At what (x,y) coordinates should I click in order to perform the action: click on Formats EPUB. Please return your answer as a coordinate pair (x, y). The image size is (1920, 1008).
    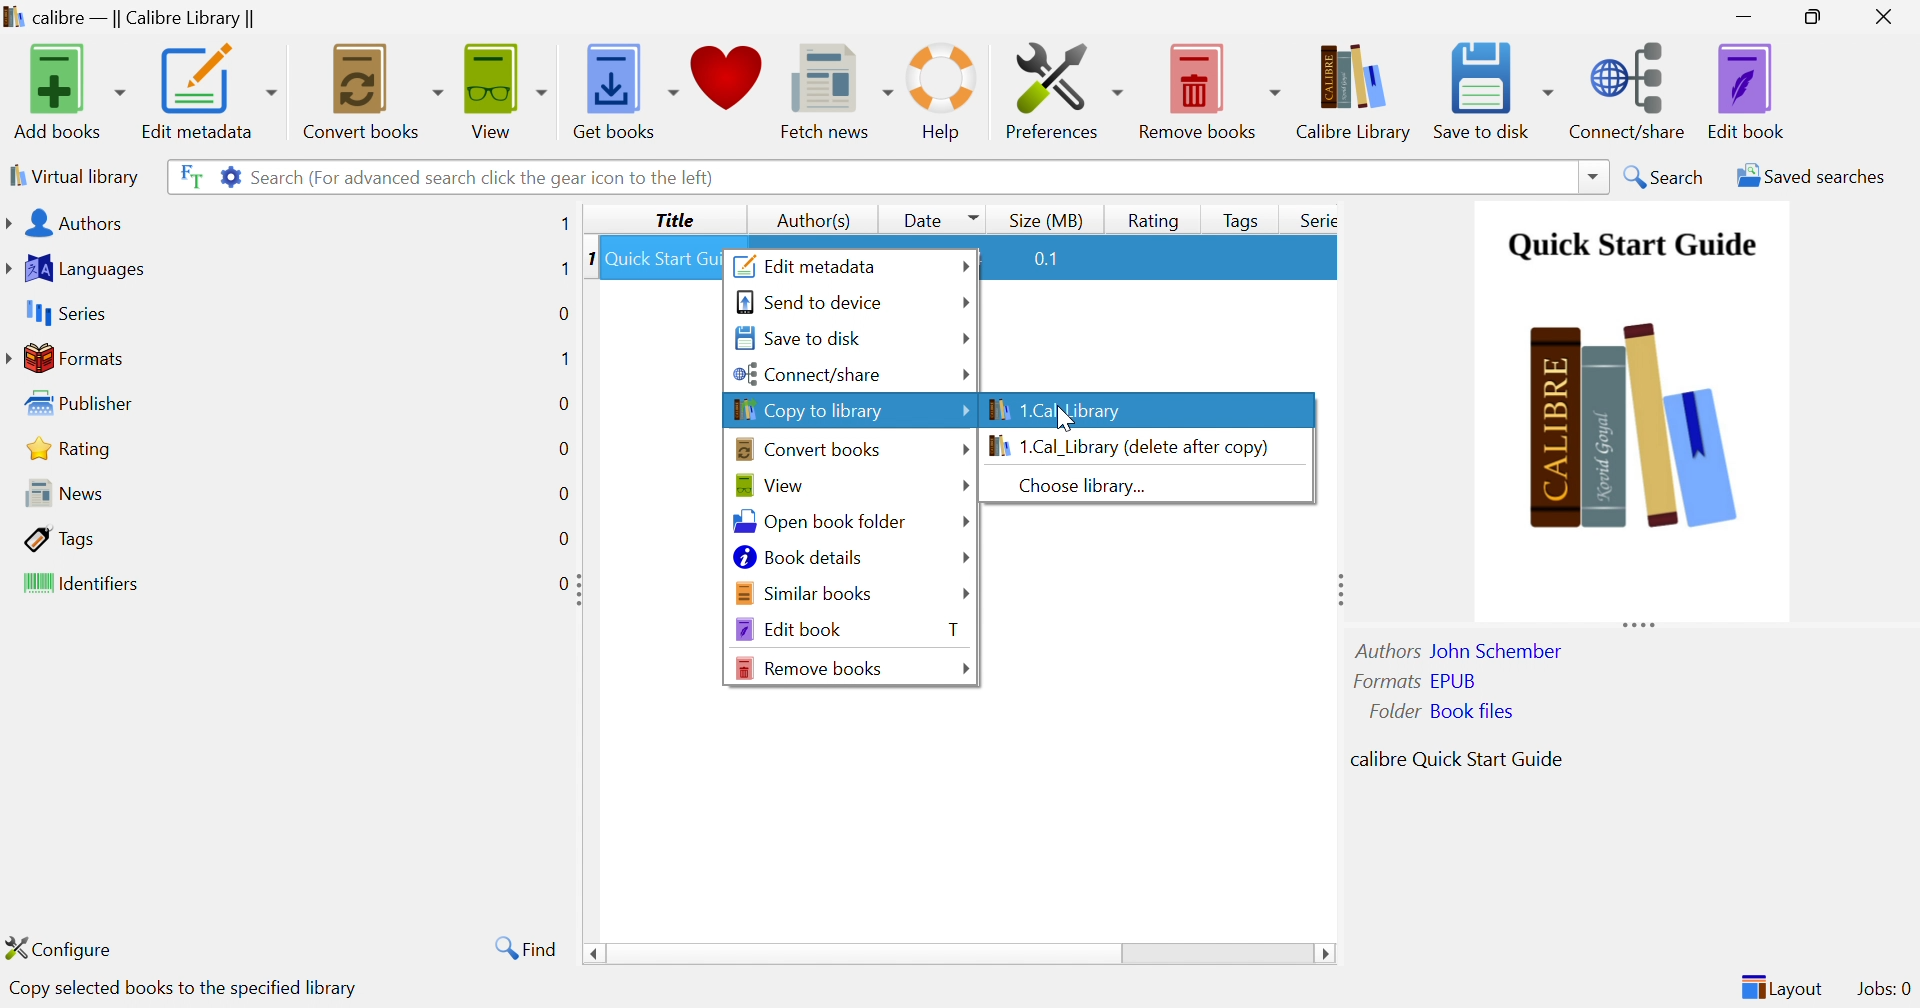
    Looking at the image, I should click on (1415, 680).